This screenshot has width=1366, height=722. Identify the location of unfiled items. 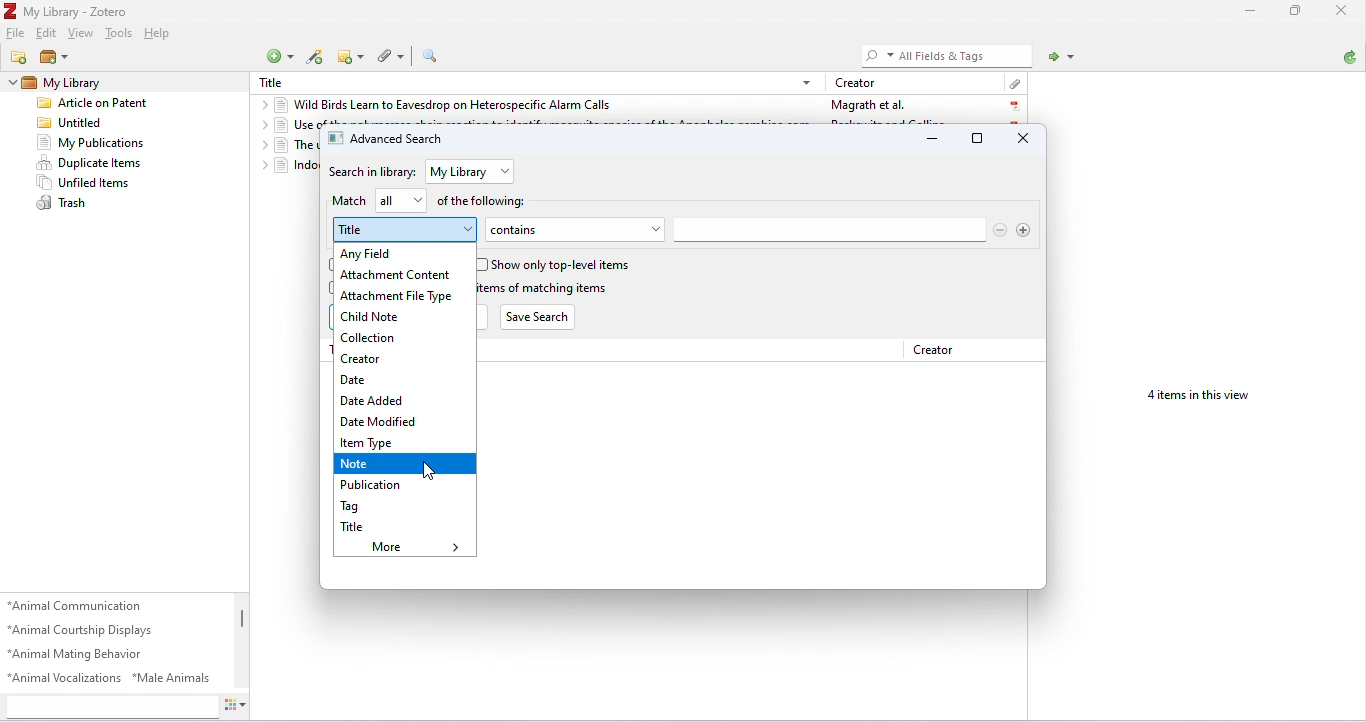
(83, 182).